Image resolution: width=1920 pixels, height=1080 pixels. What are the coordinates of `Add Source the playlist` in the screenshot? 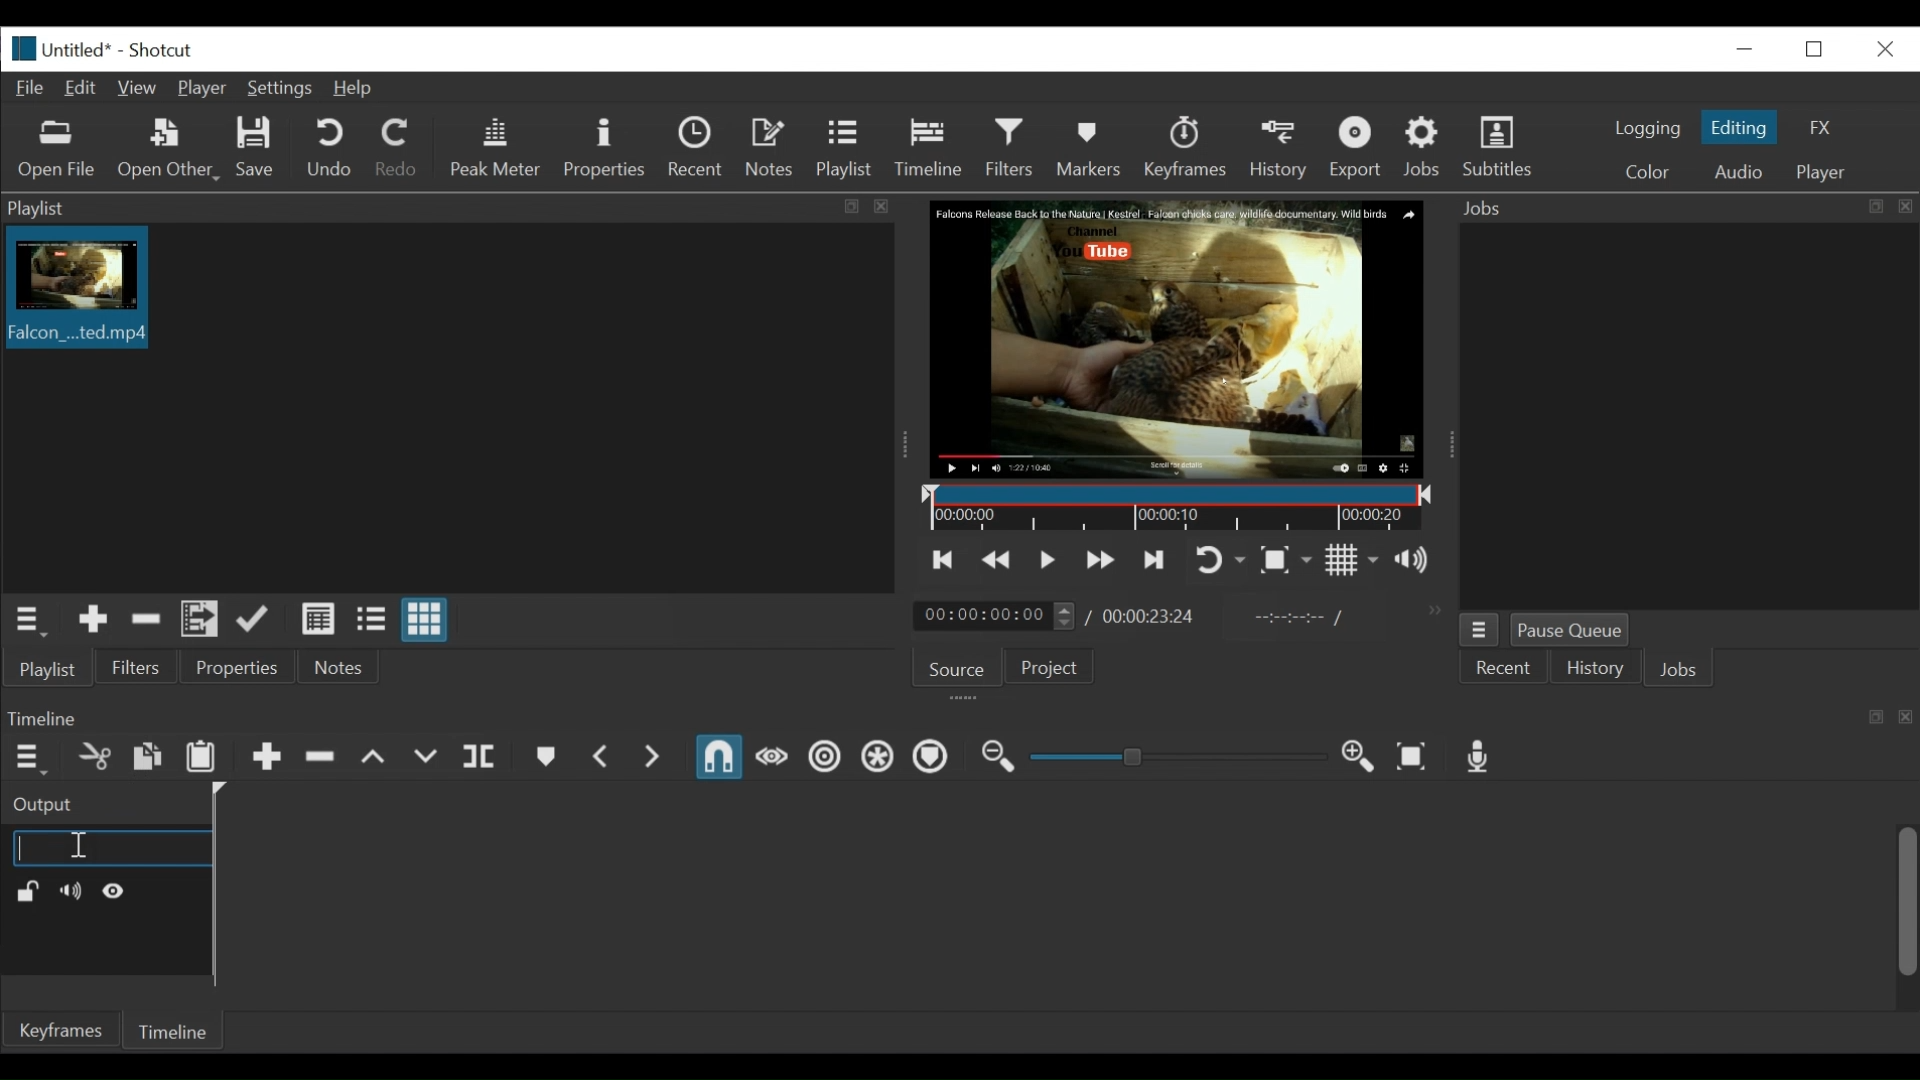 It's located at (92, 621).